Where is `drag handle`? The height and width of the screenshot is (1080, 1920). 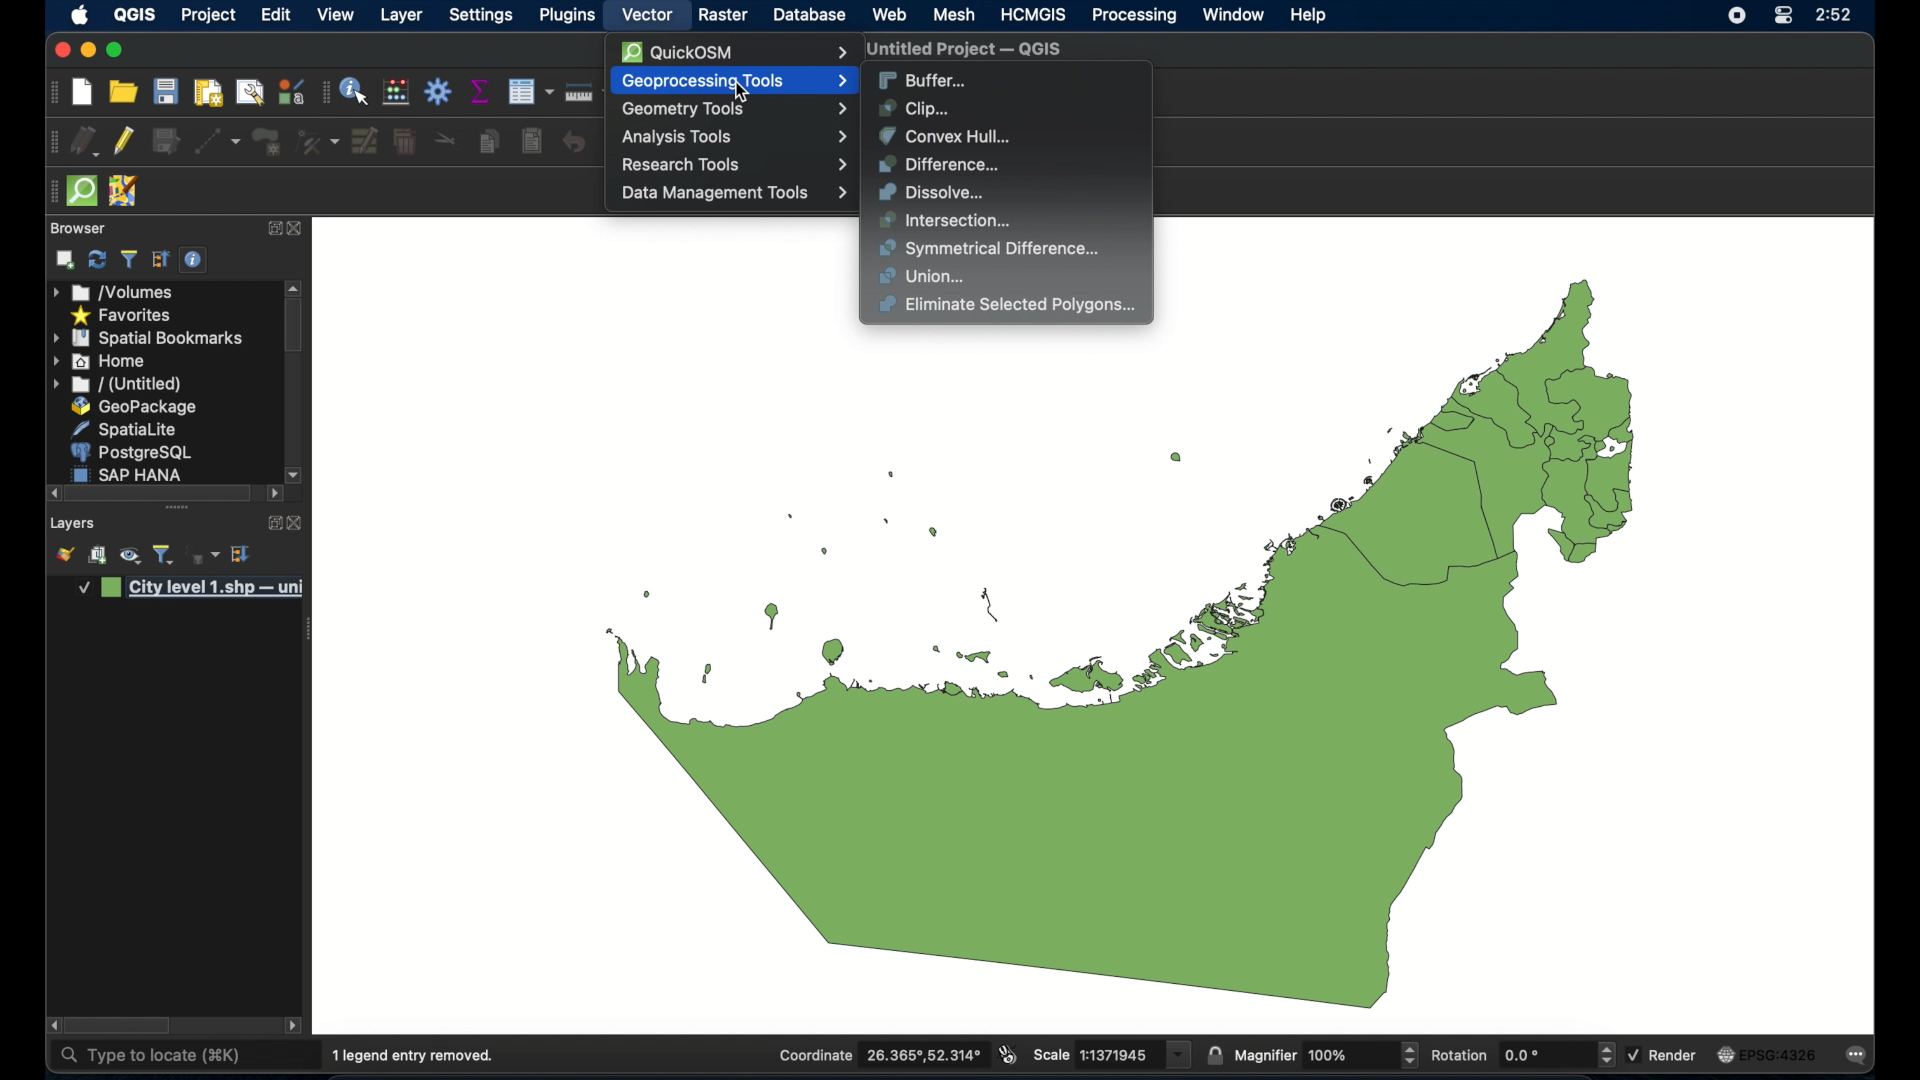
drag handle is located at coordinates (312, 628).